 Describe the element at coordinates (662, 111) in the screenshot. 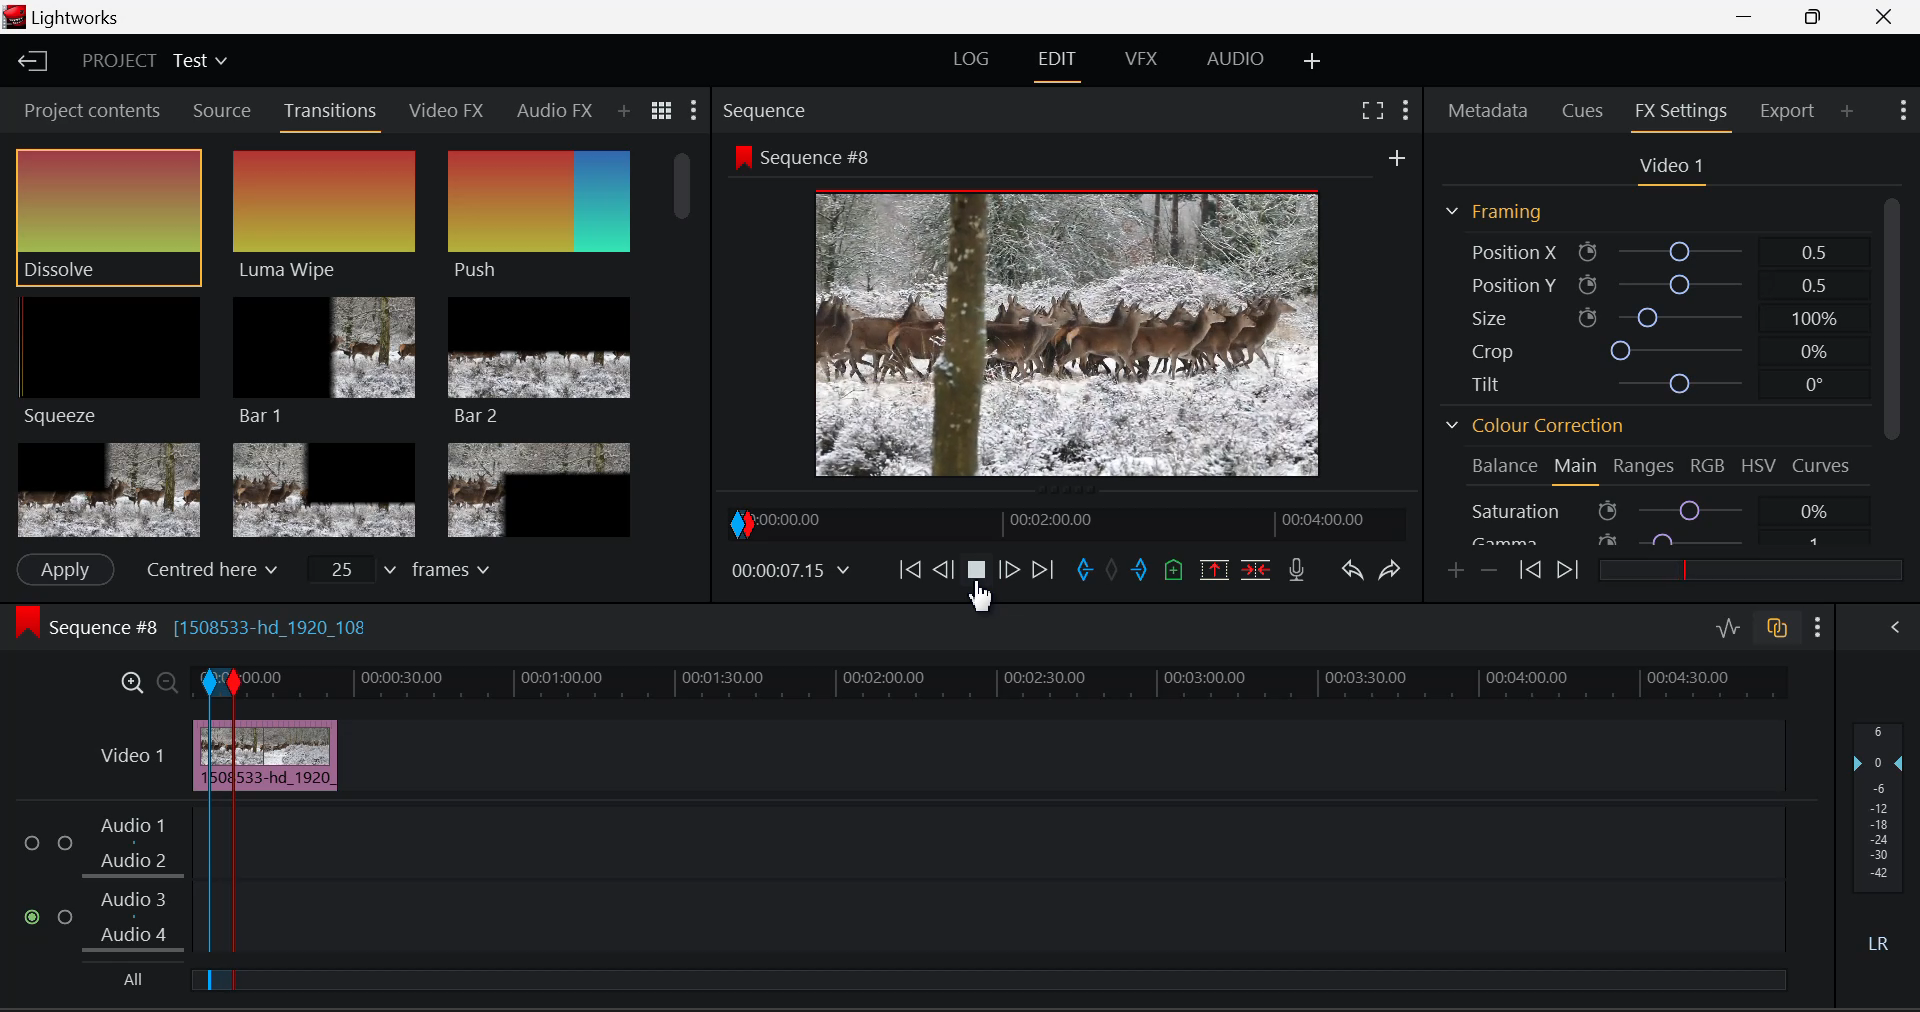

I see `Toggle between list and title view` at that location.